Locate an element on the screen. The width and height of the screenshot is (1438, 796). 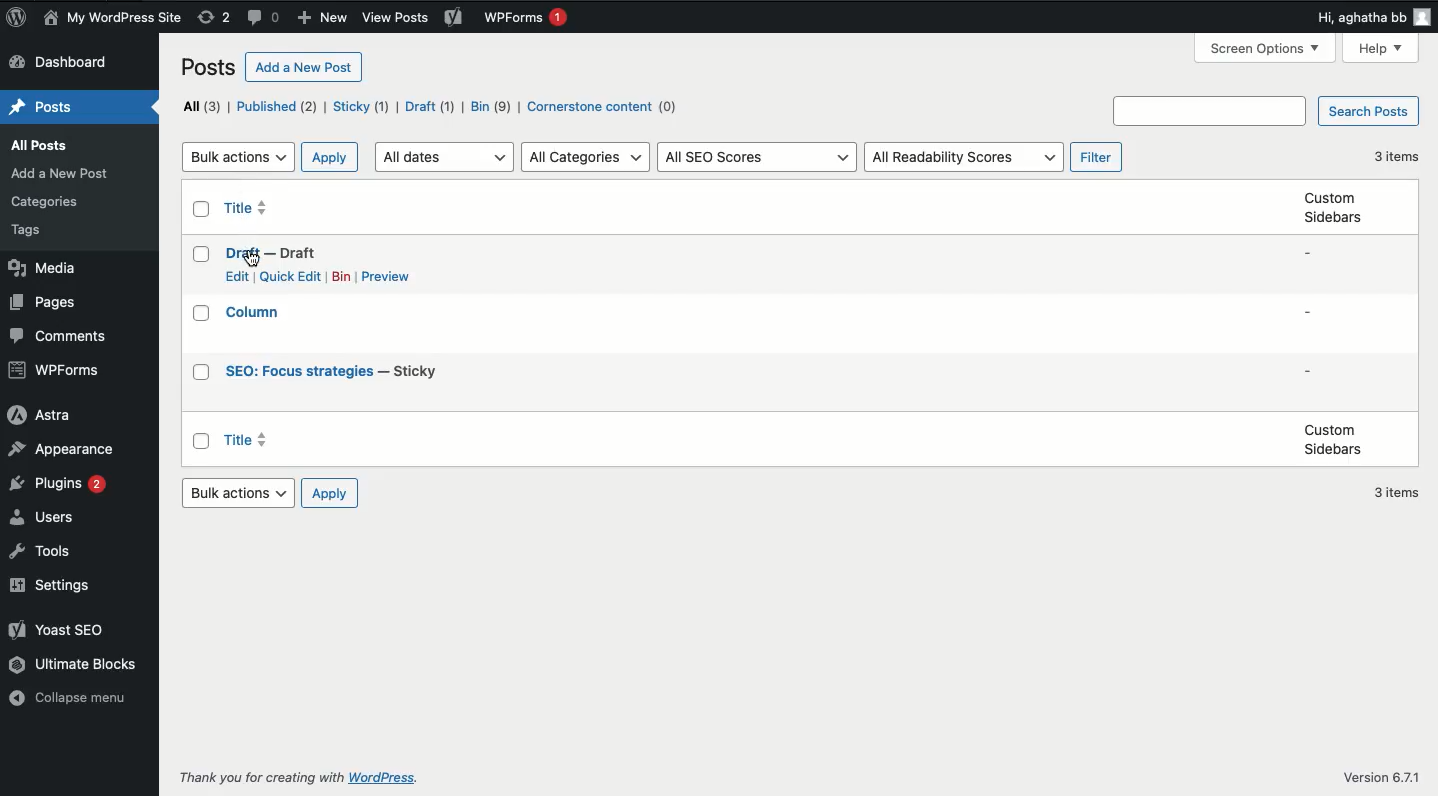
Apply is located at coordinates (332, 156).